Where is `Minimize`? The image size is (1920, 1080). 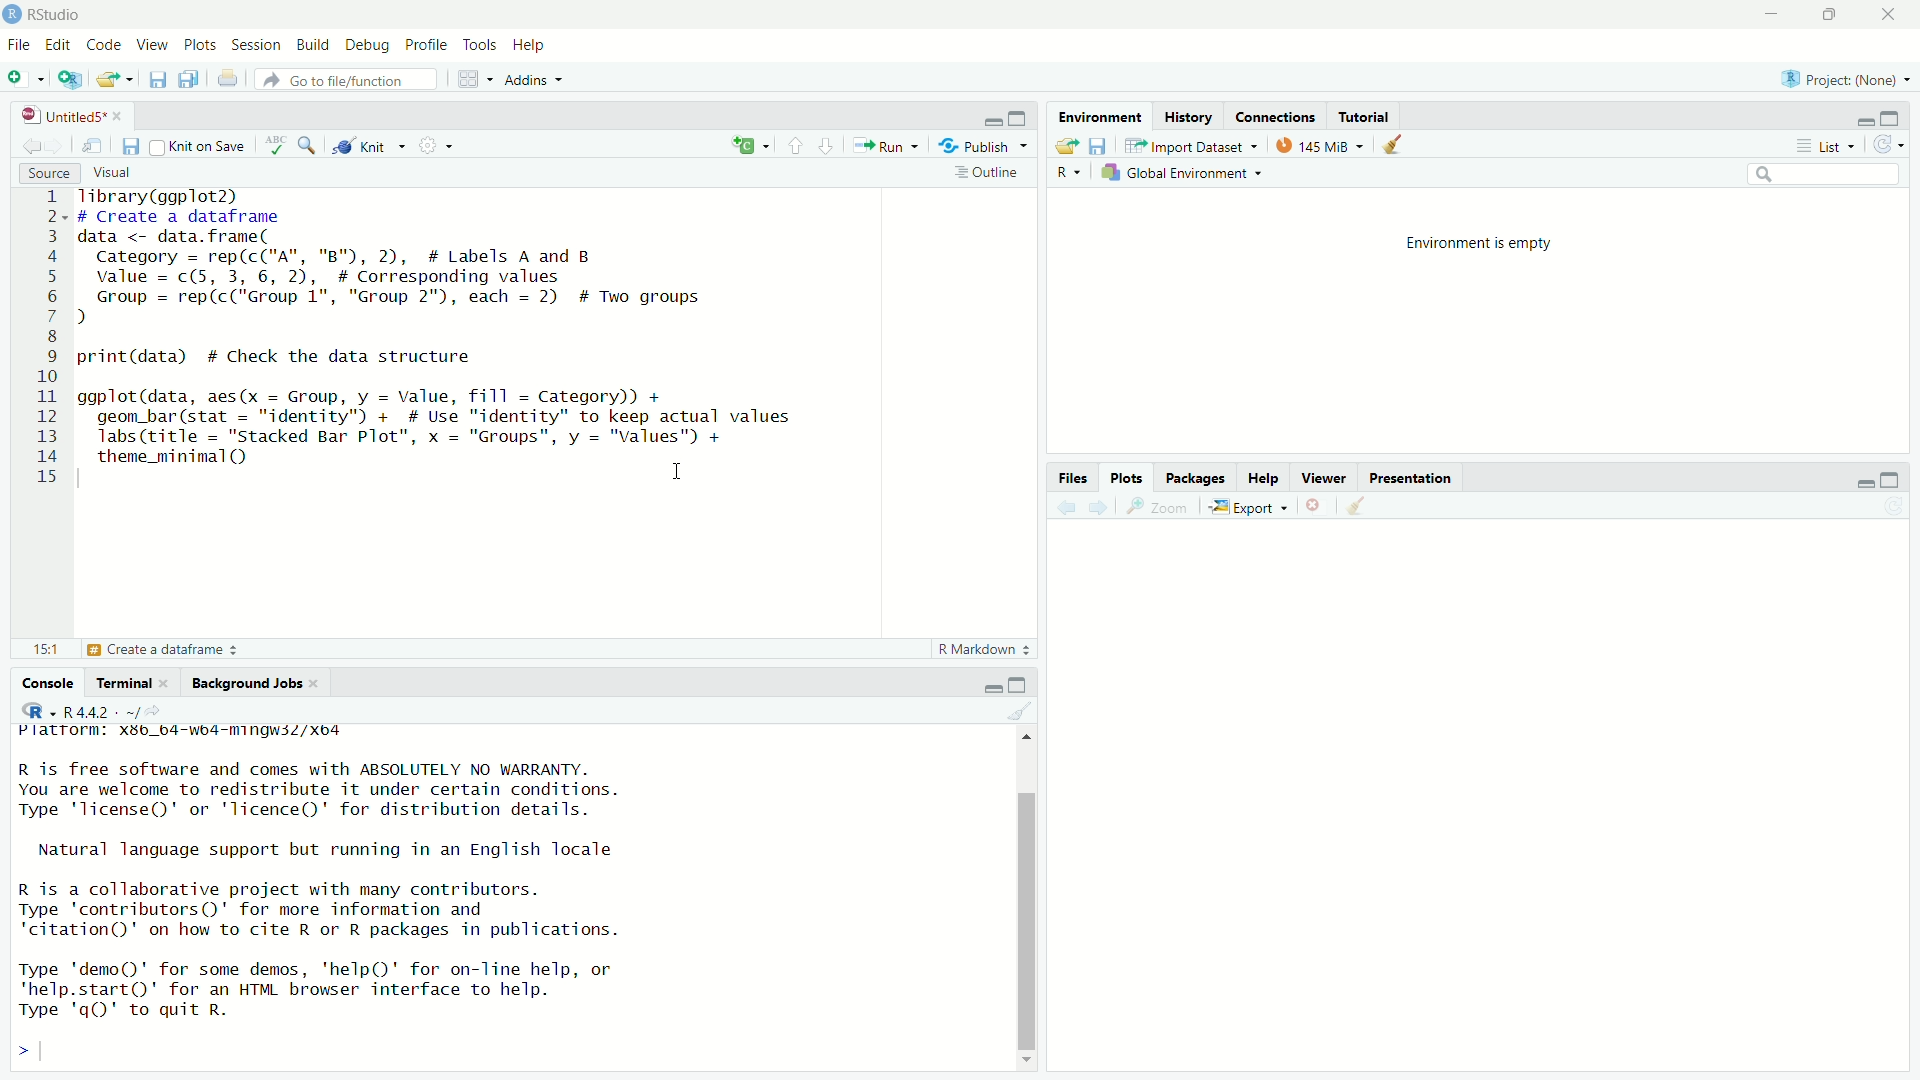 Minimize is located at coordinates (992, 120).